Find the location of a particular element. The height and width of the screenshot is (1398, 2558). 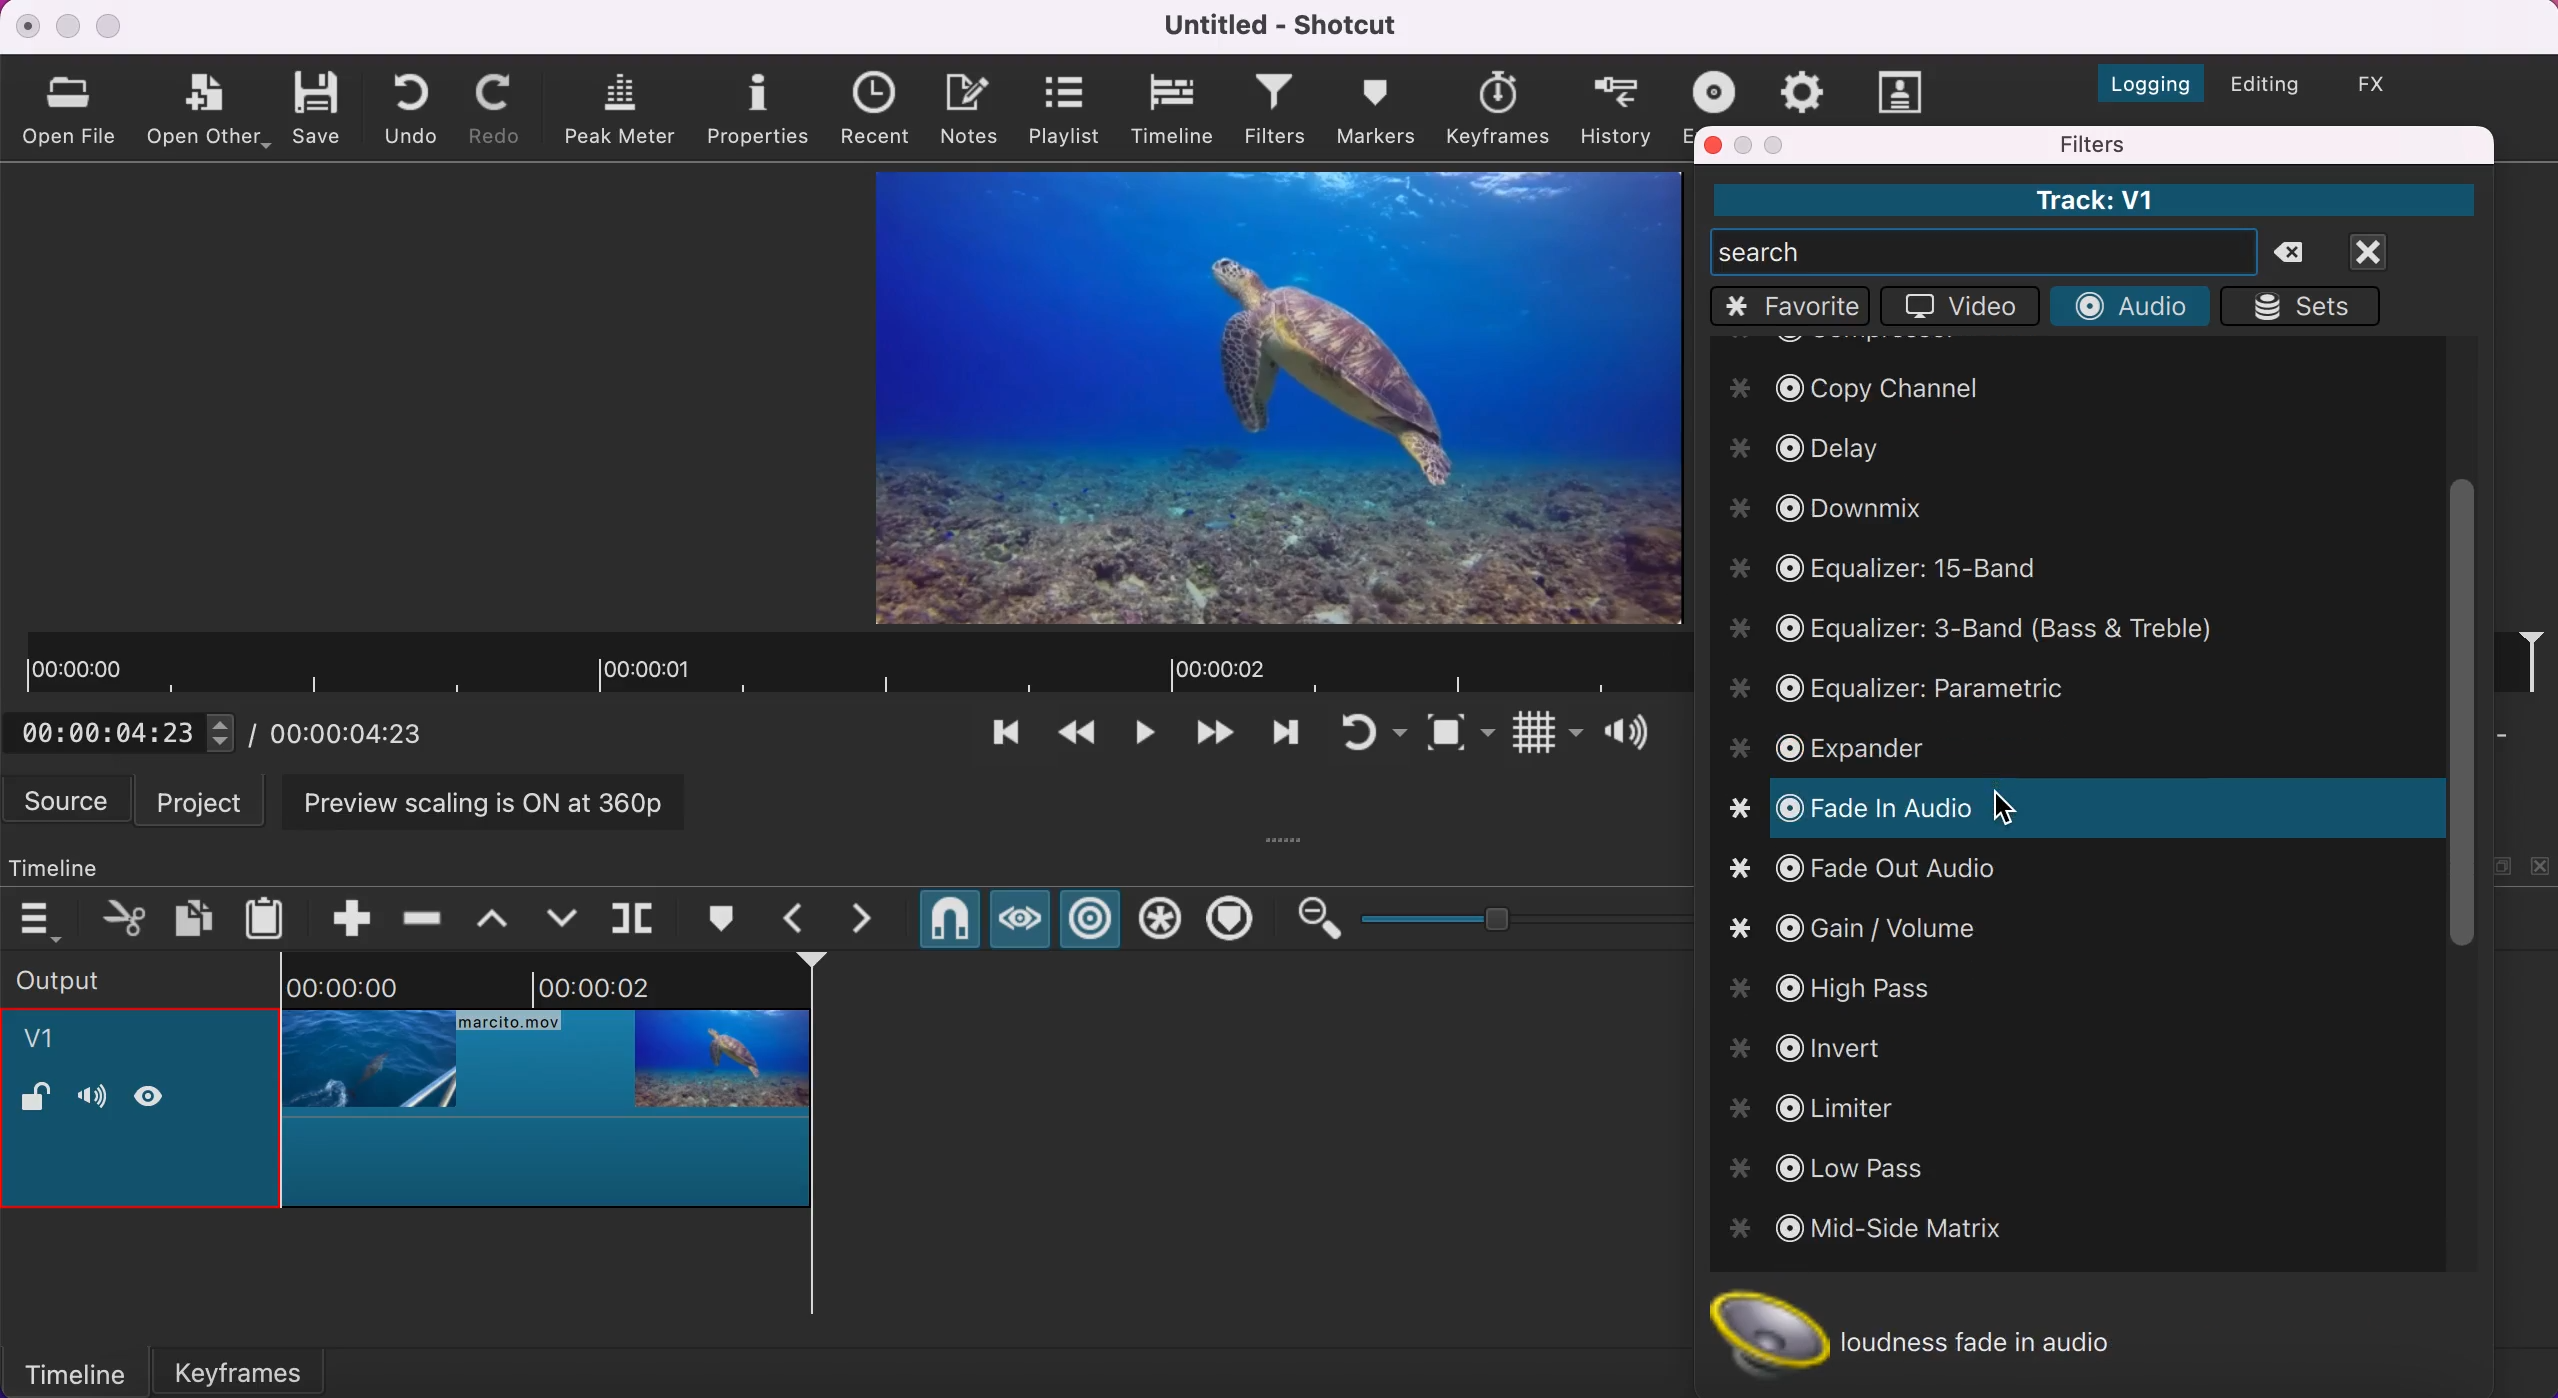

equalizer: 15-band is located at coordinates (1895, 571).